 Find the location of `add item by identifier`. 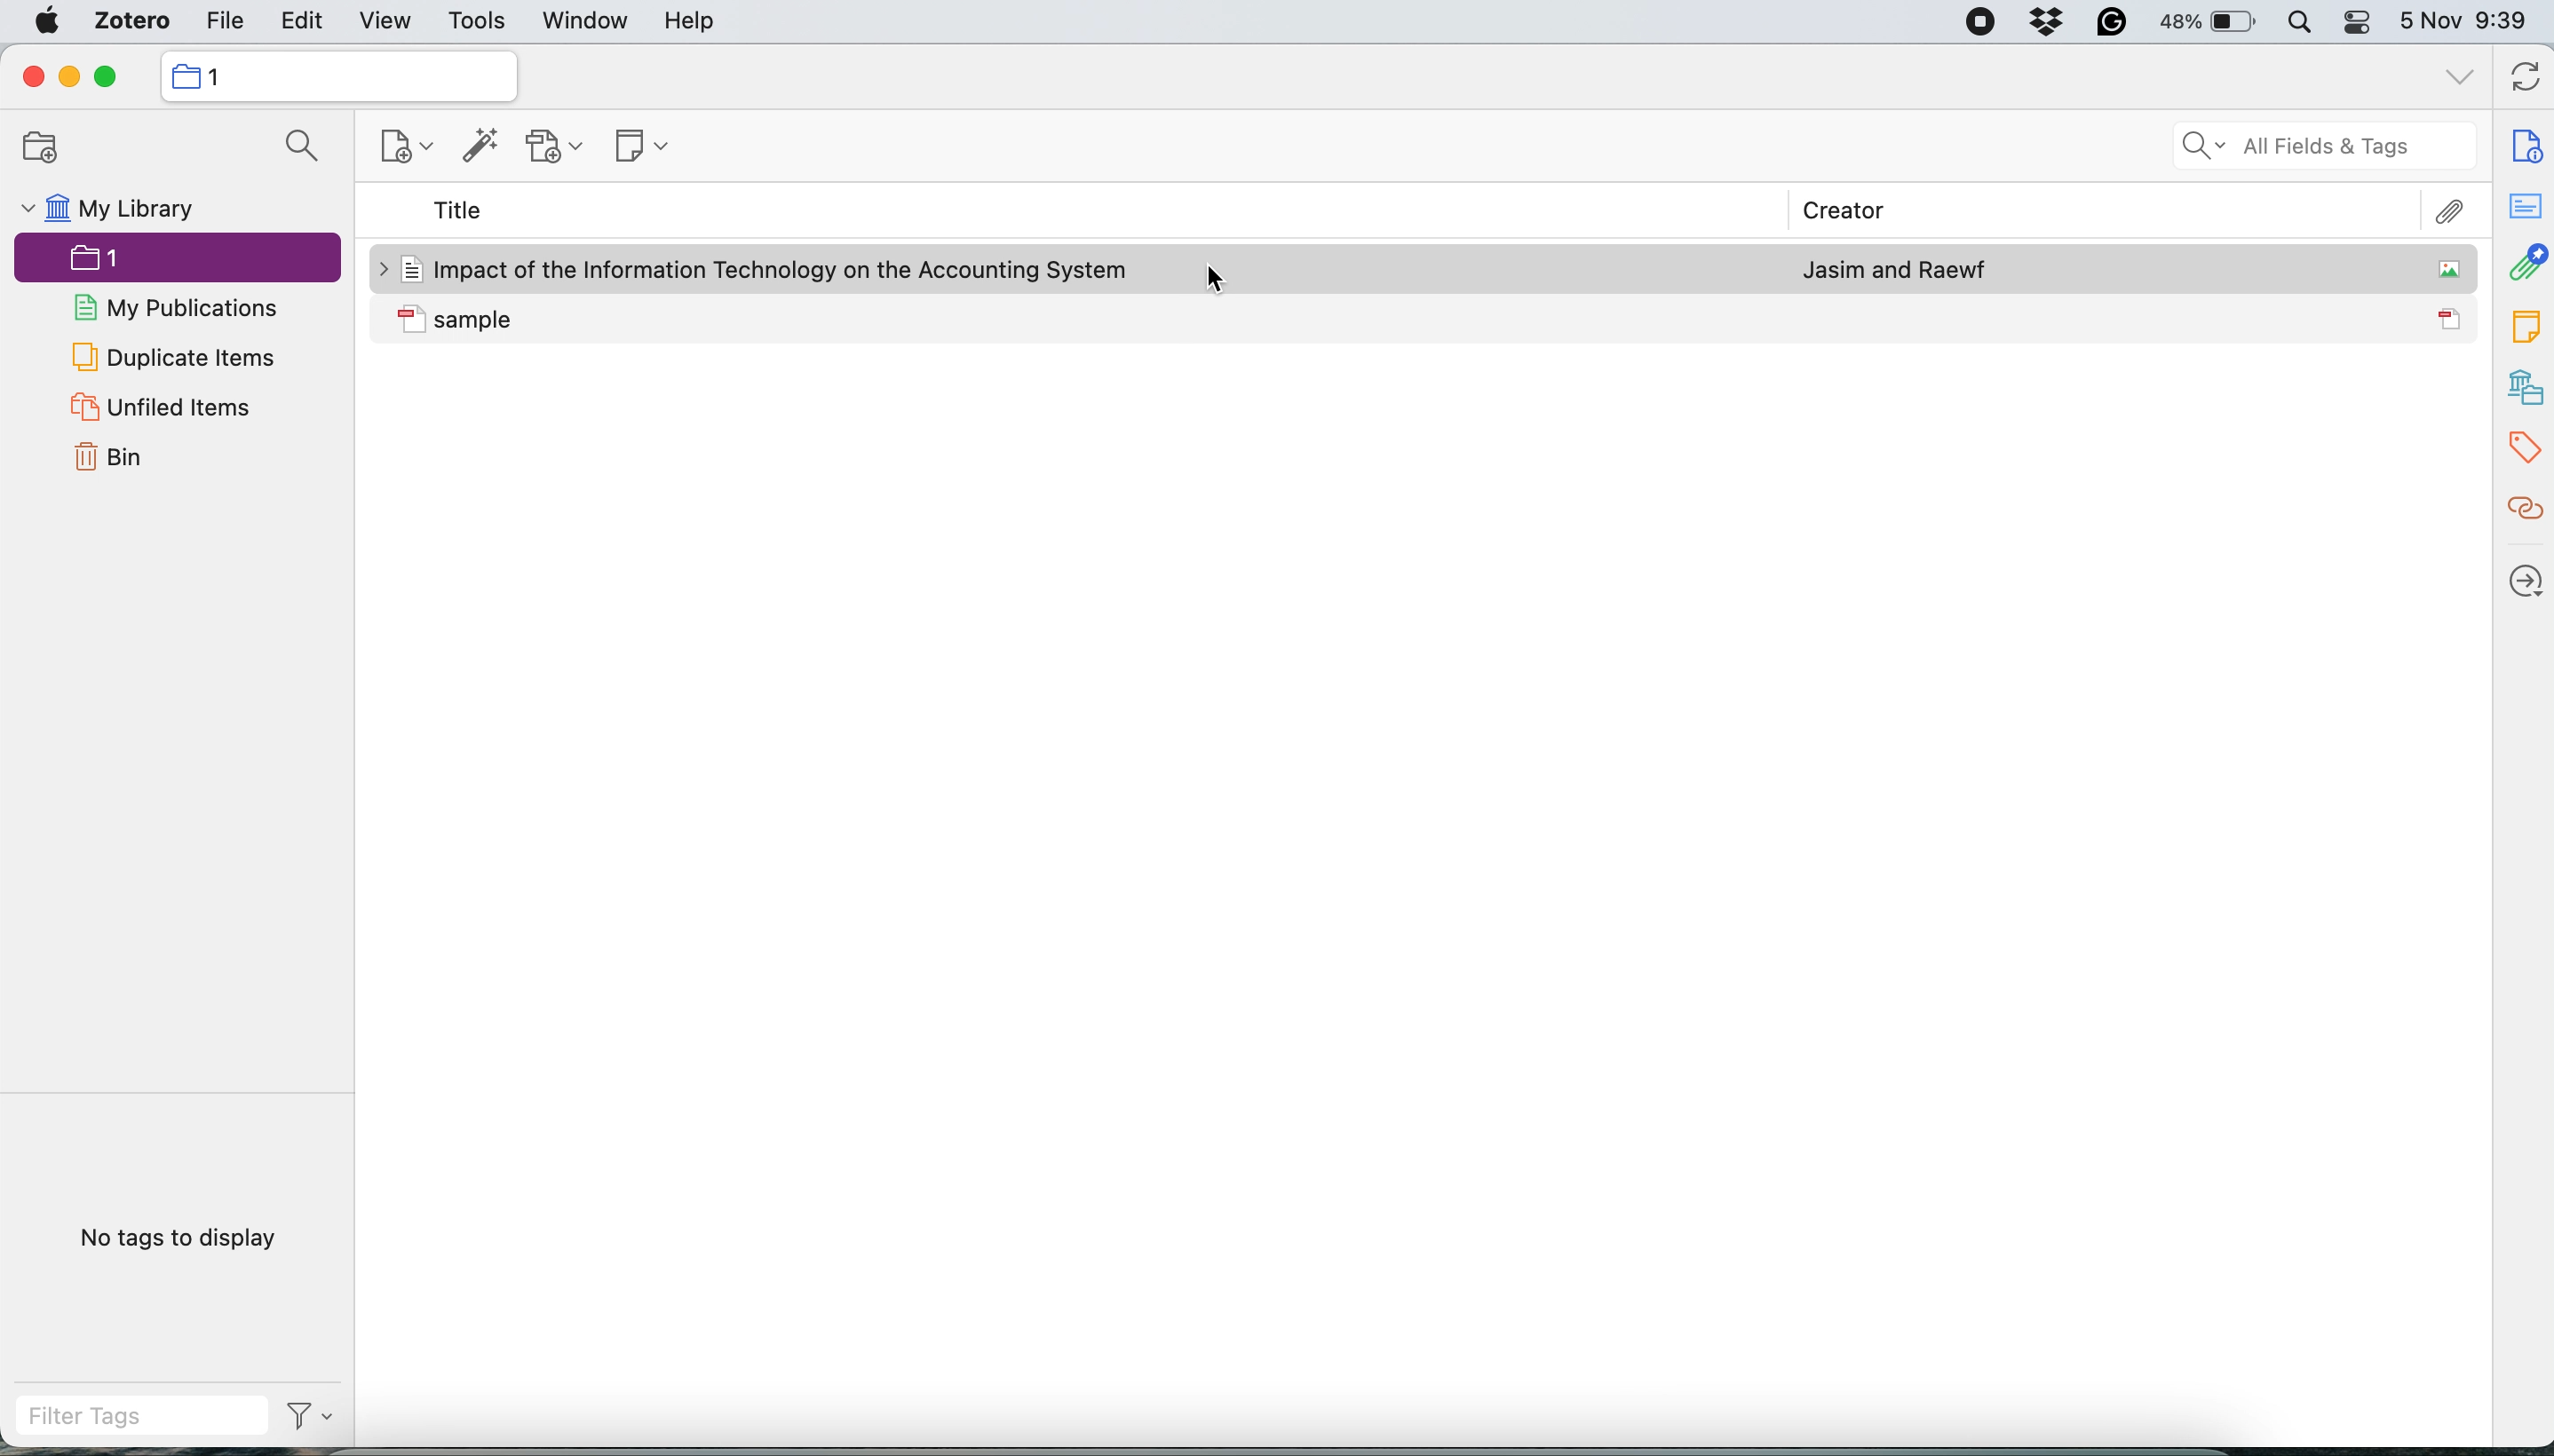

add item by identifier is located at coordinates (486, 145).